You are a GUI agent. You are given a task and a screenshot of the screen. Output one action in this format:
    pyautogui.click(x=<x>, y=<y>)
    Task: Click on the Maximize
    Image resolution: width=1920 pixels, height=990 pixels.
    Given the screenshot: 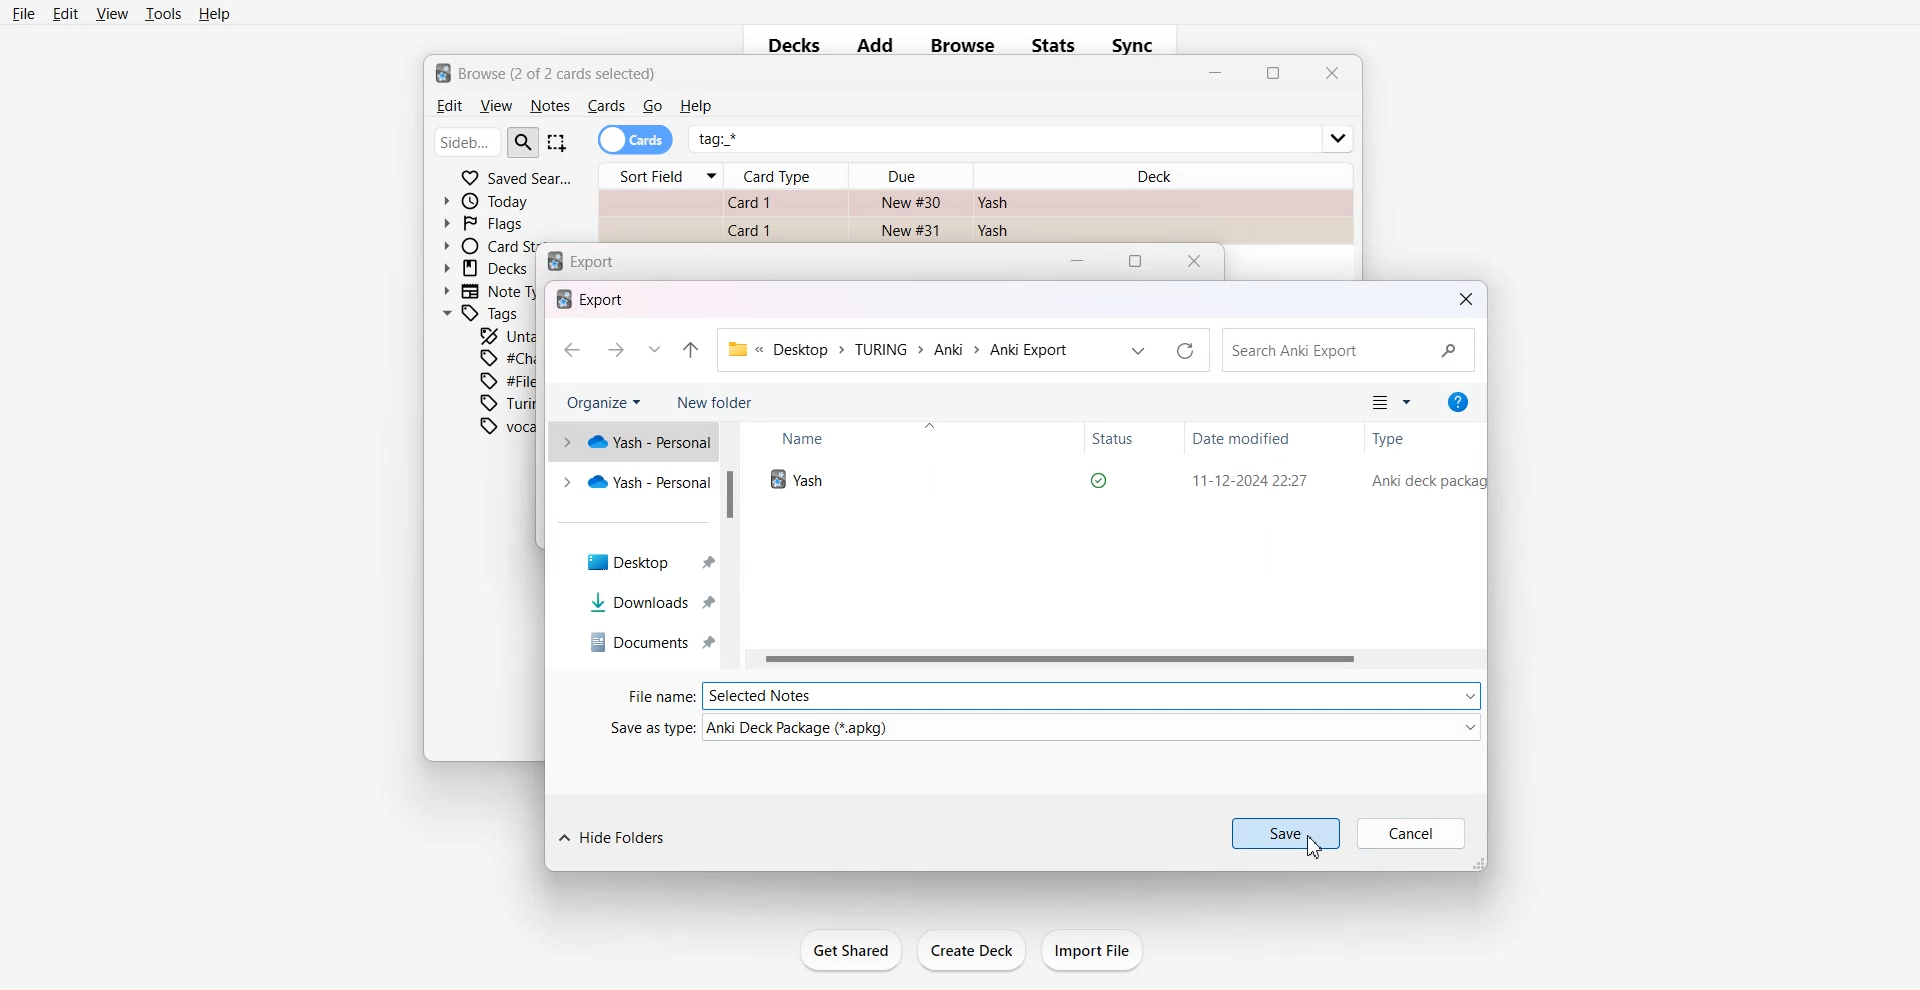 What is the action you would take?
    pyautogui.click(x=1273, y=74)
    